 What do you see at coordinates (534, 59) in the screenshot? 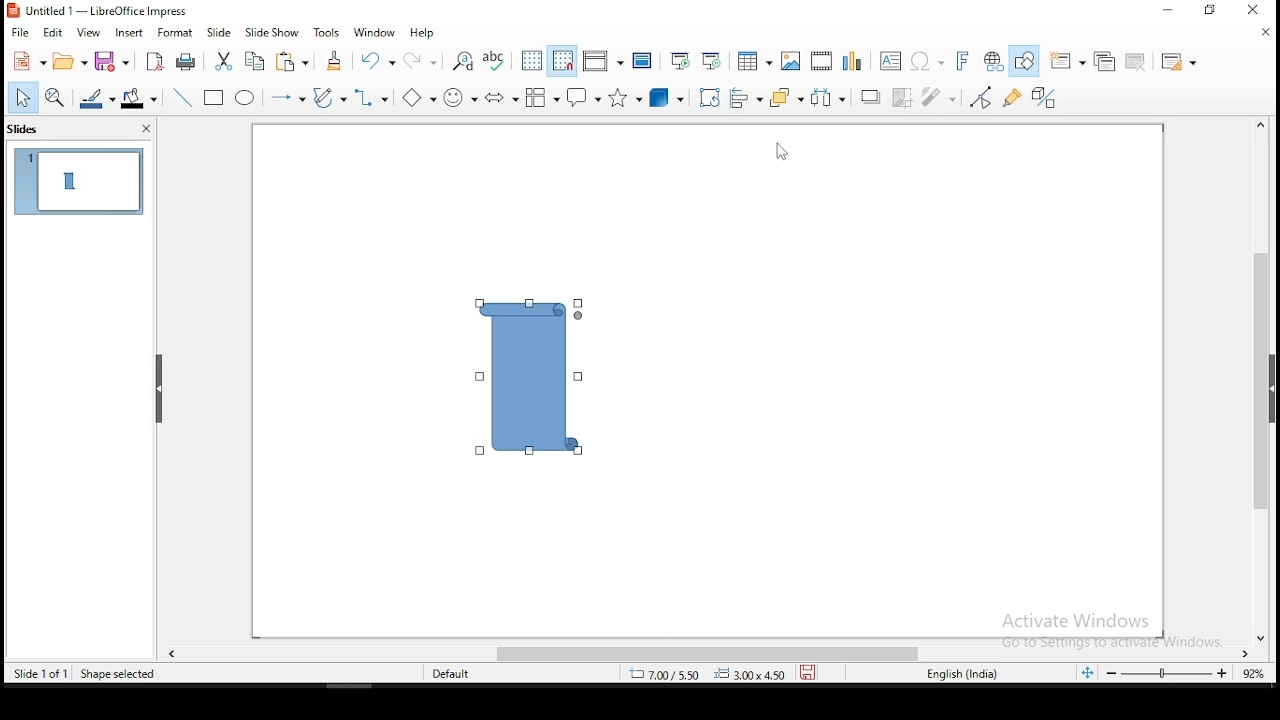
I see `display grid` at bounding box center [534, 59].